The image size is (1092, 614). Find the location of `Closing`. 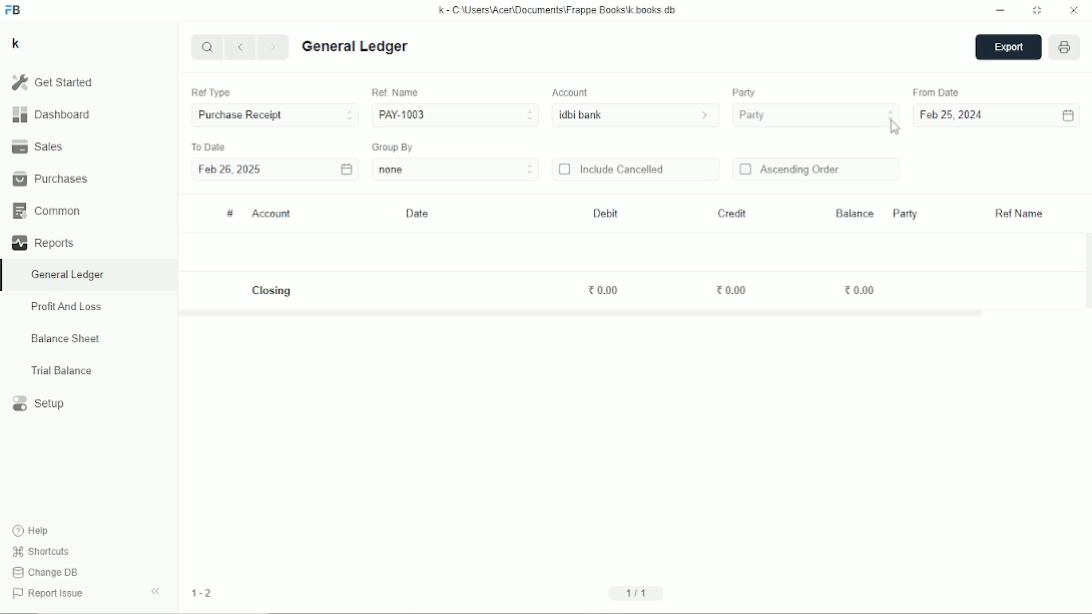

Closing is located at coordinates (274, 291).